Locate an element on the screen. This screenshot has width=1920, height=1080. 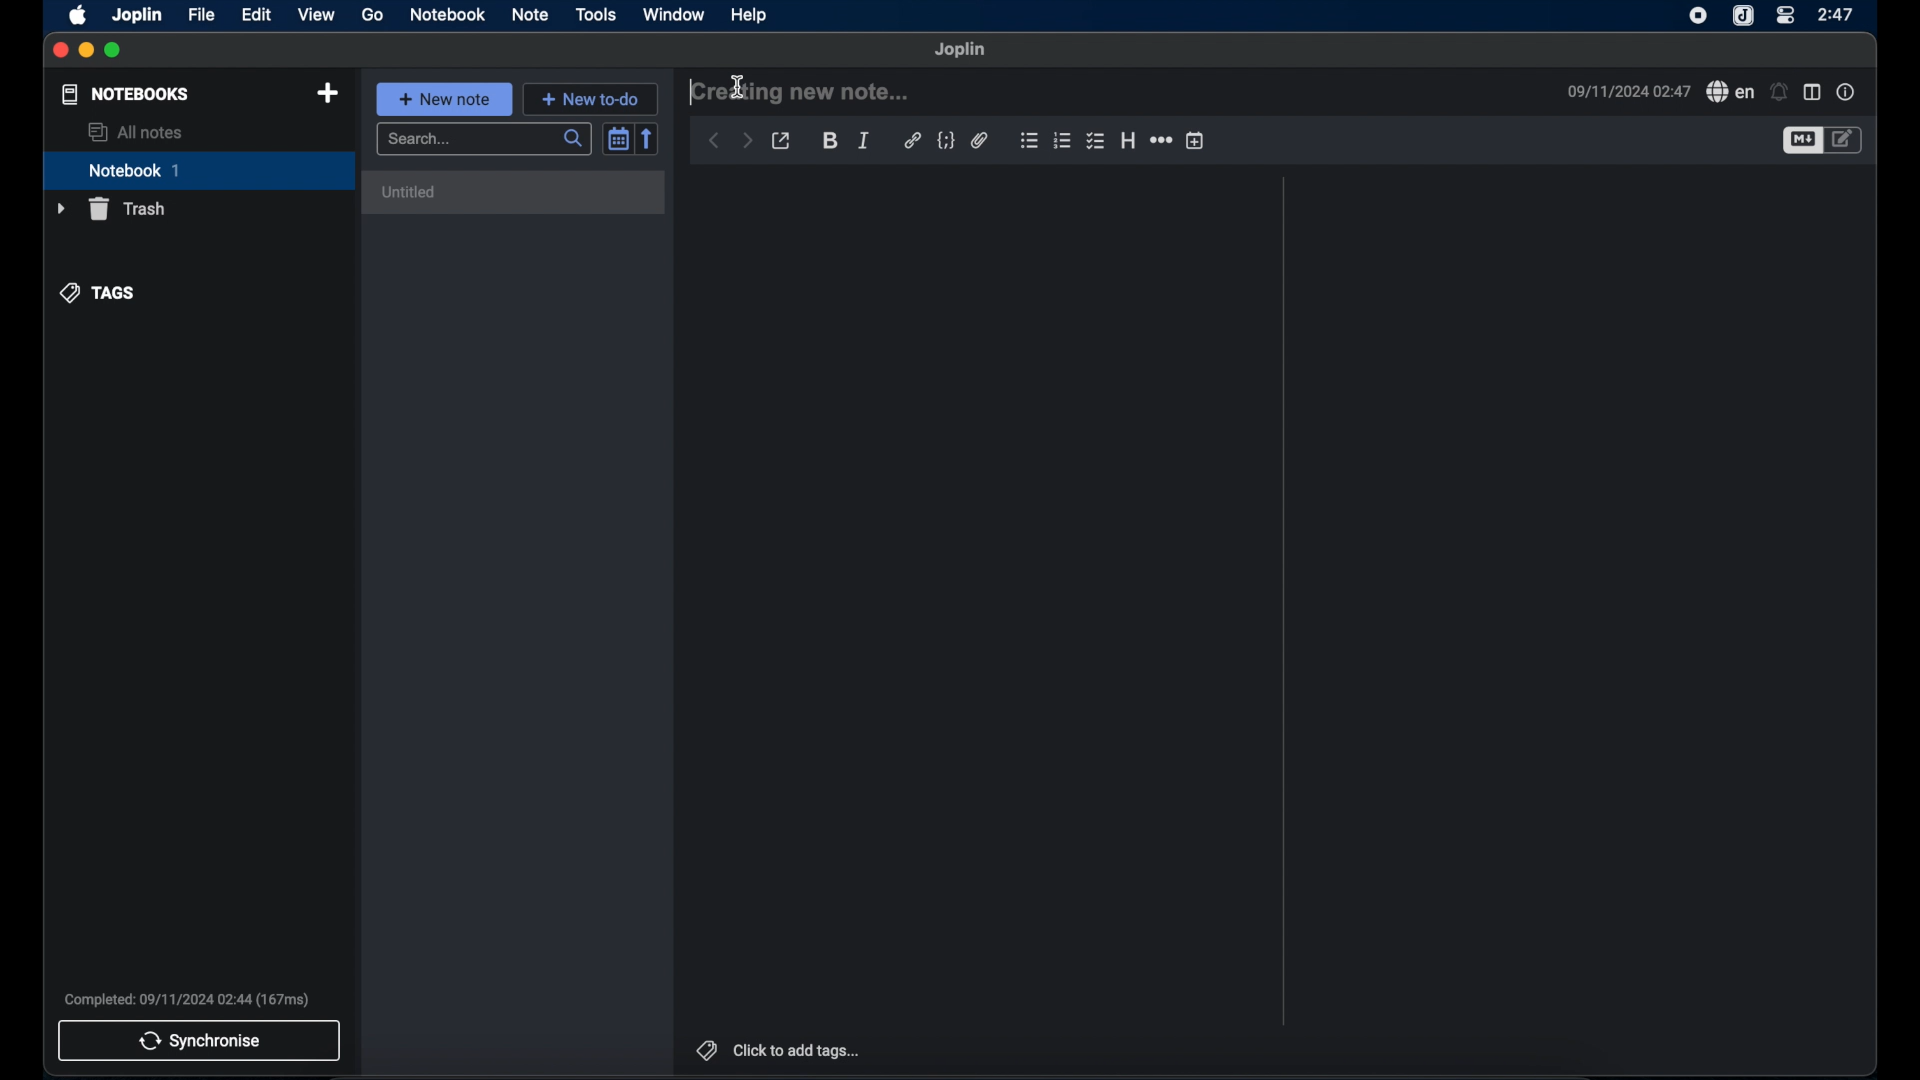
new notebook is located at coordinates (327, 94).